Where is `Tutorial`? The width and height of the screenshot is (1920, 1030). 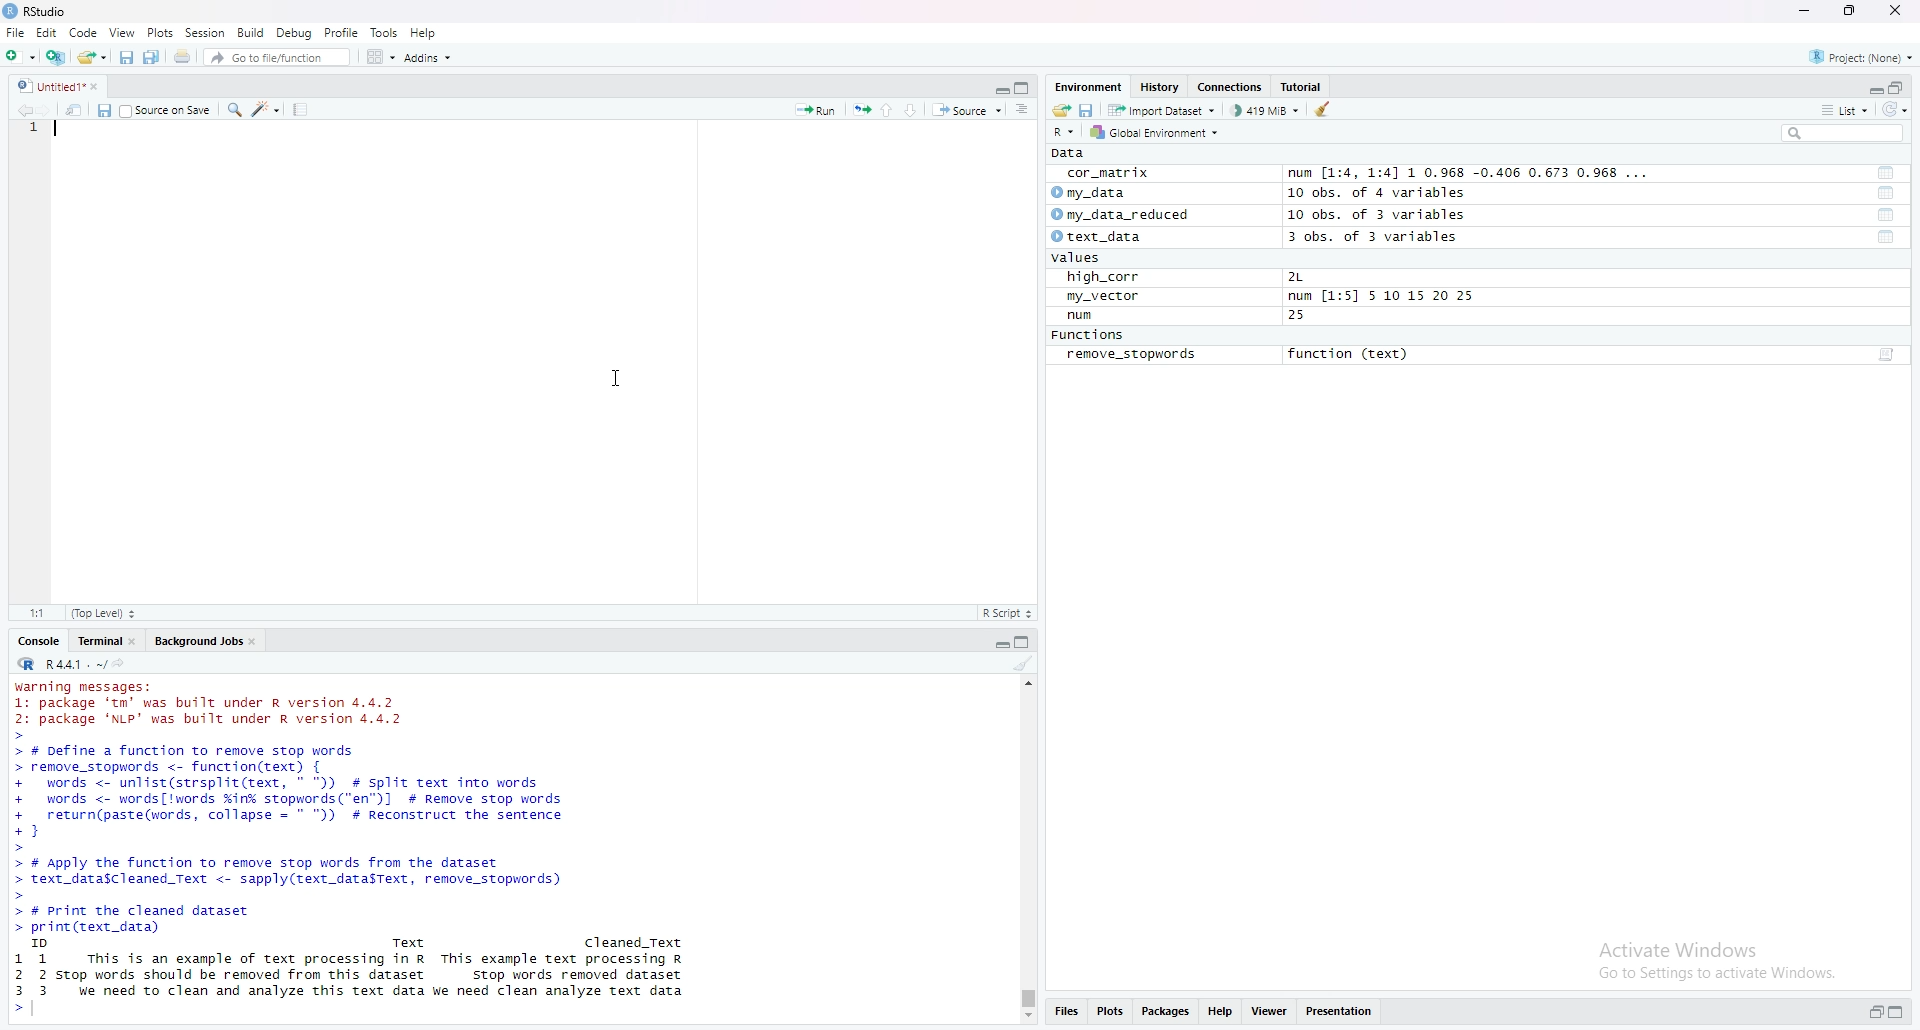 Tutorial is located at coordinates (1301, 88).